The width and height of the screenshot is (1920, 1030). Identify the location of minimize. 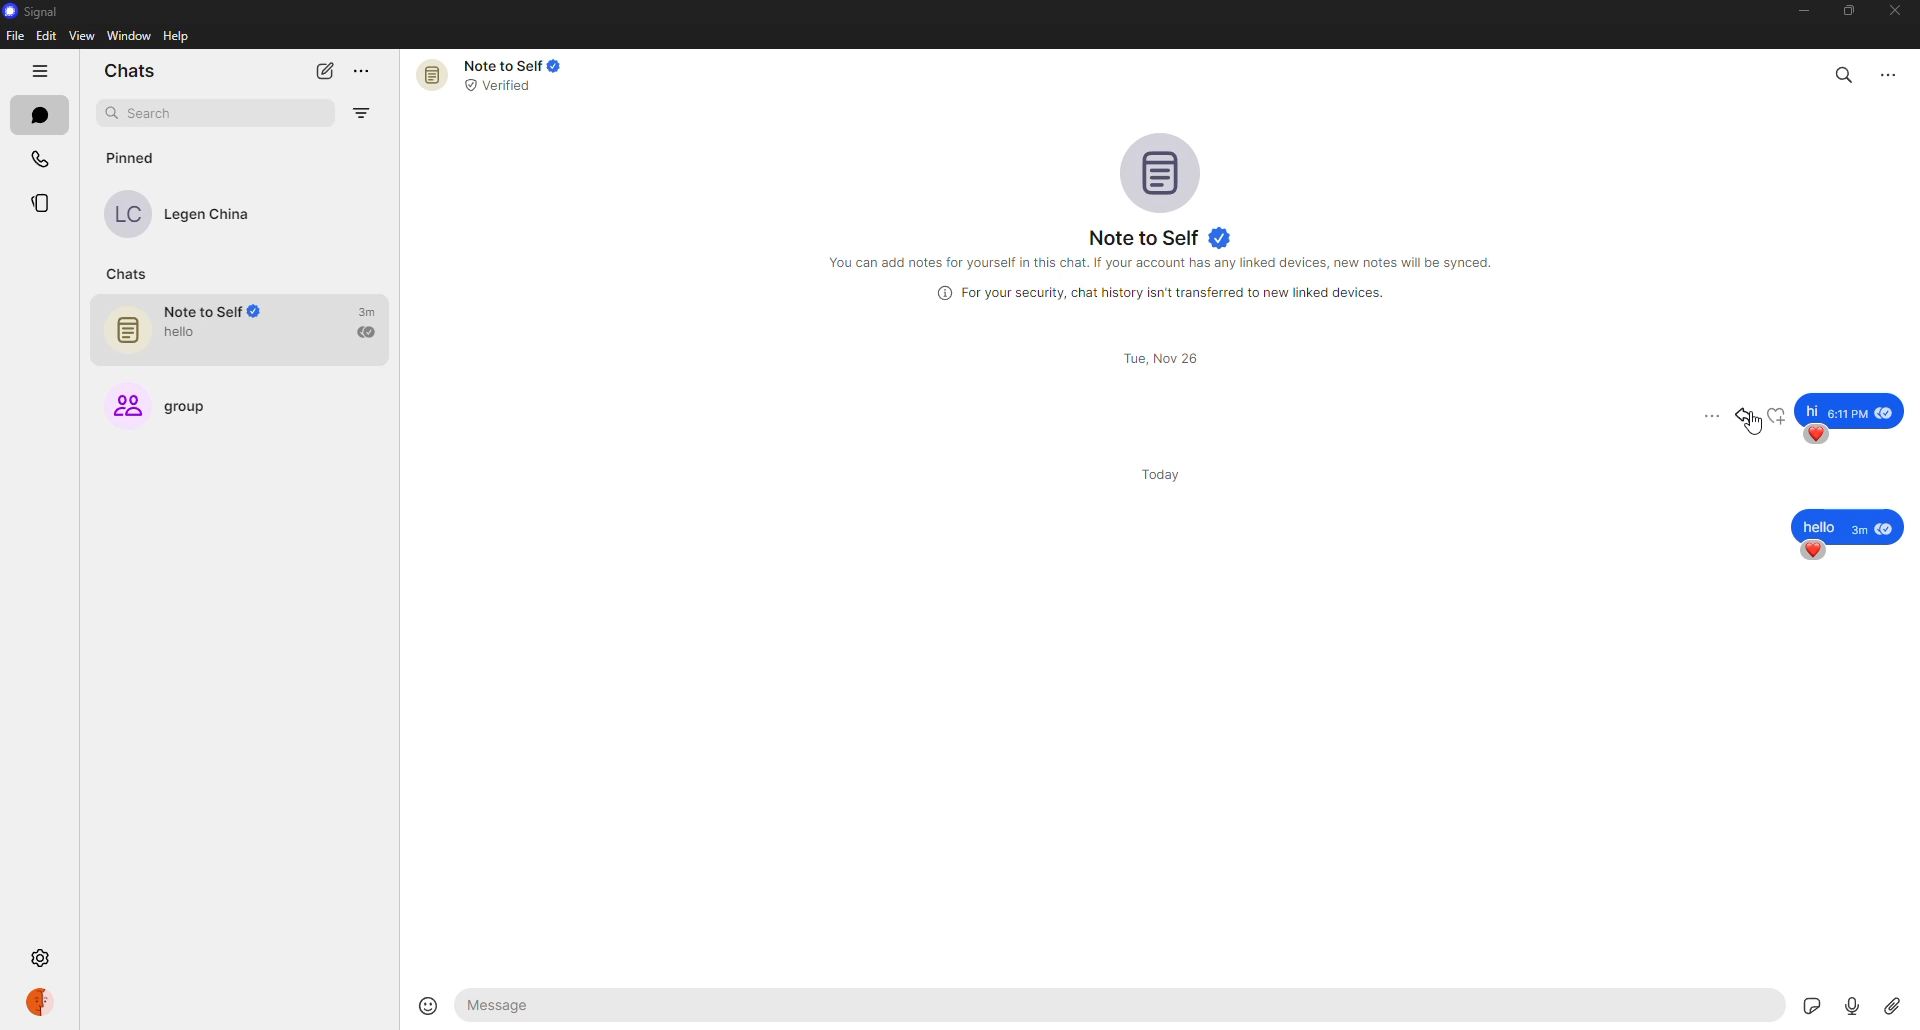
(1801, 12).